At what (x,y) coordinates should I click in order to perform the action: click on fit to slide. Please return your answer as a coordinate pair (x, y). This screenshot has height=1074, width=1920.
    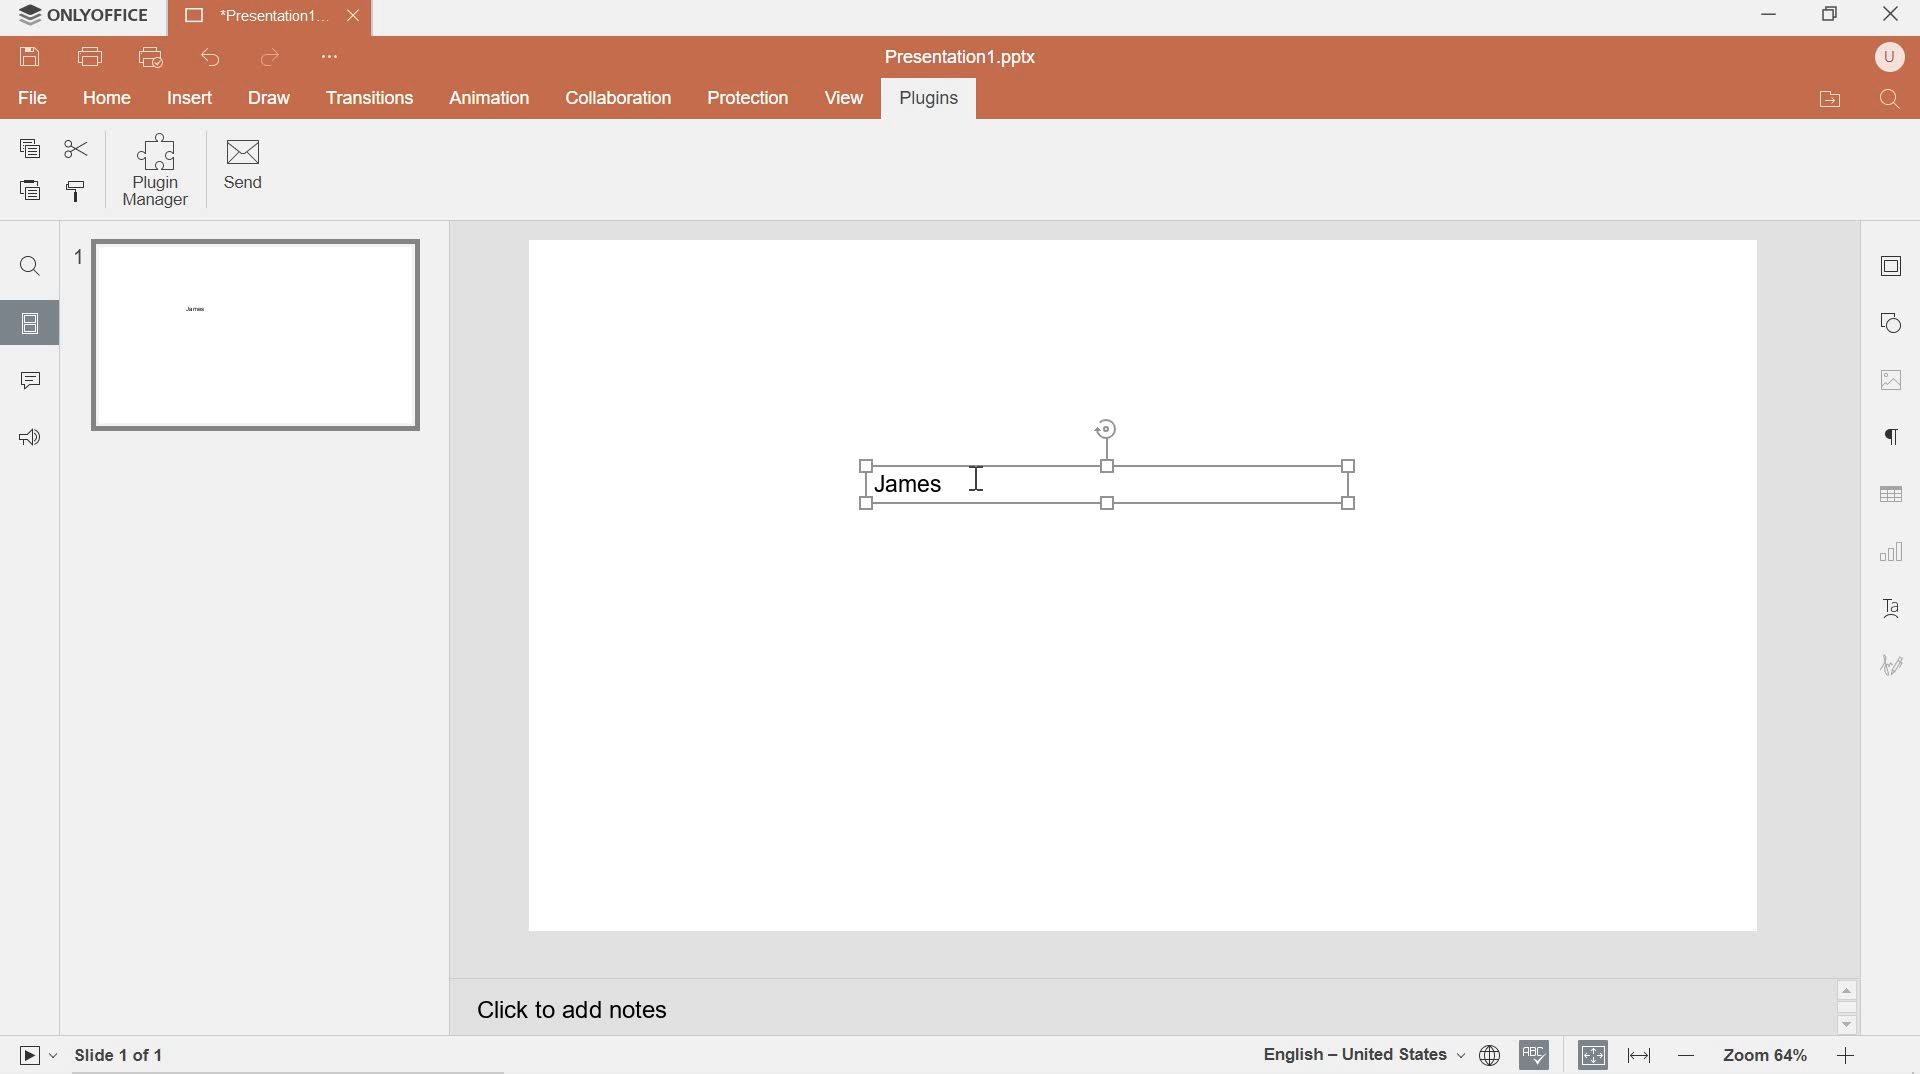
    Looking at the image, I should click on (1593, 1055).